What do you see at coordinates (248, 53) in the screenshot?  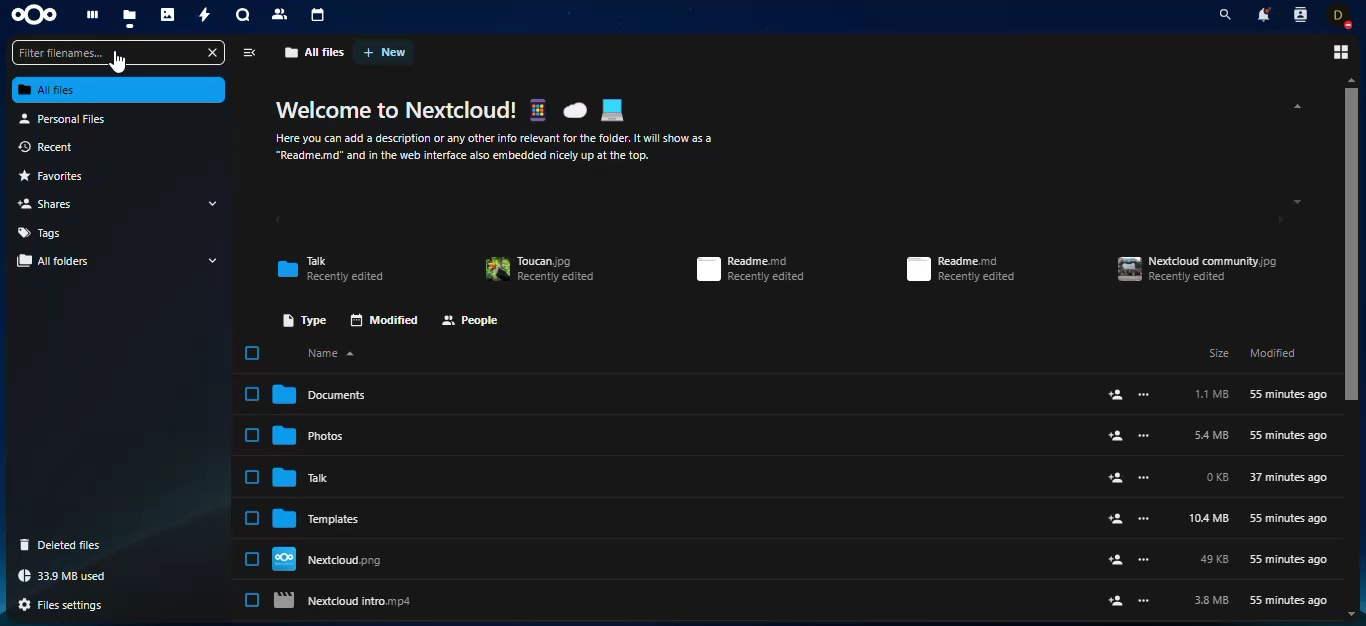 I see `view` at bounding box center [248, 53].